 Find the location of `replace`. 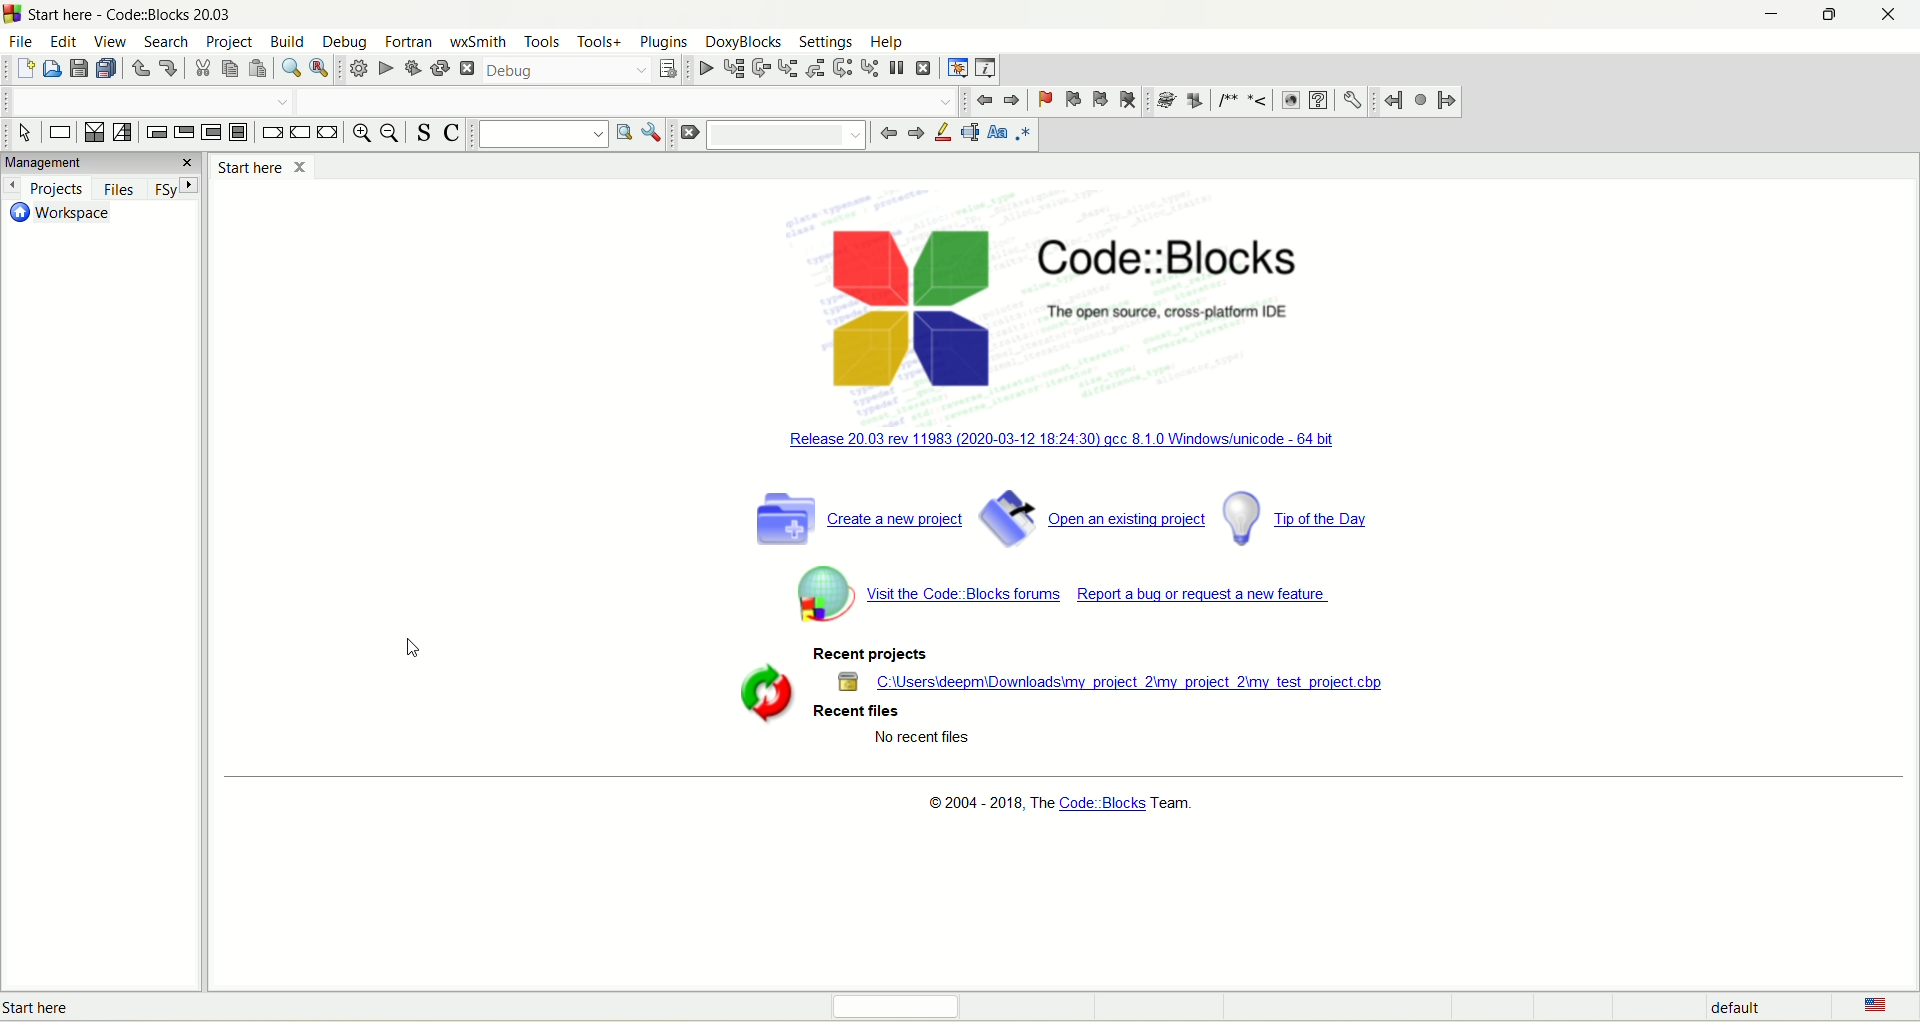

replace is located at coordinates (323, 69).